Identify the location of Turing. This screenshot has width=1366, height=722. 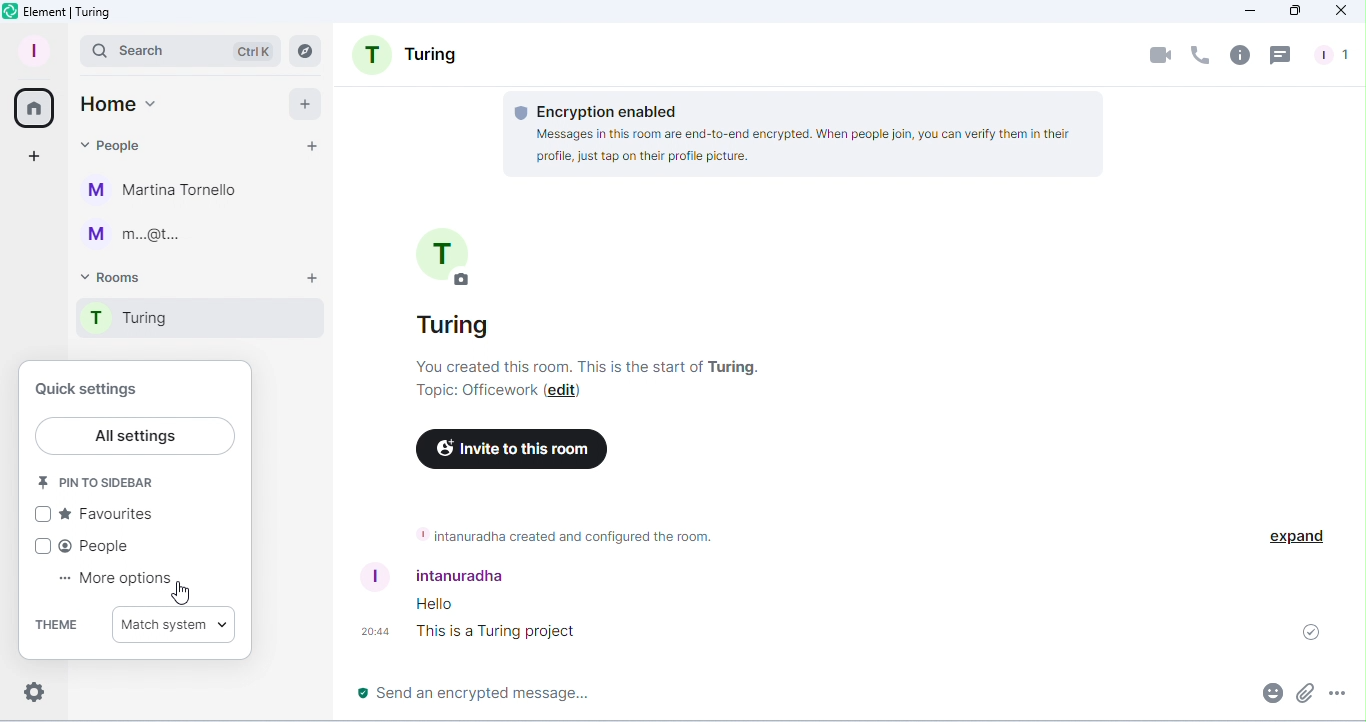
(404, 53).